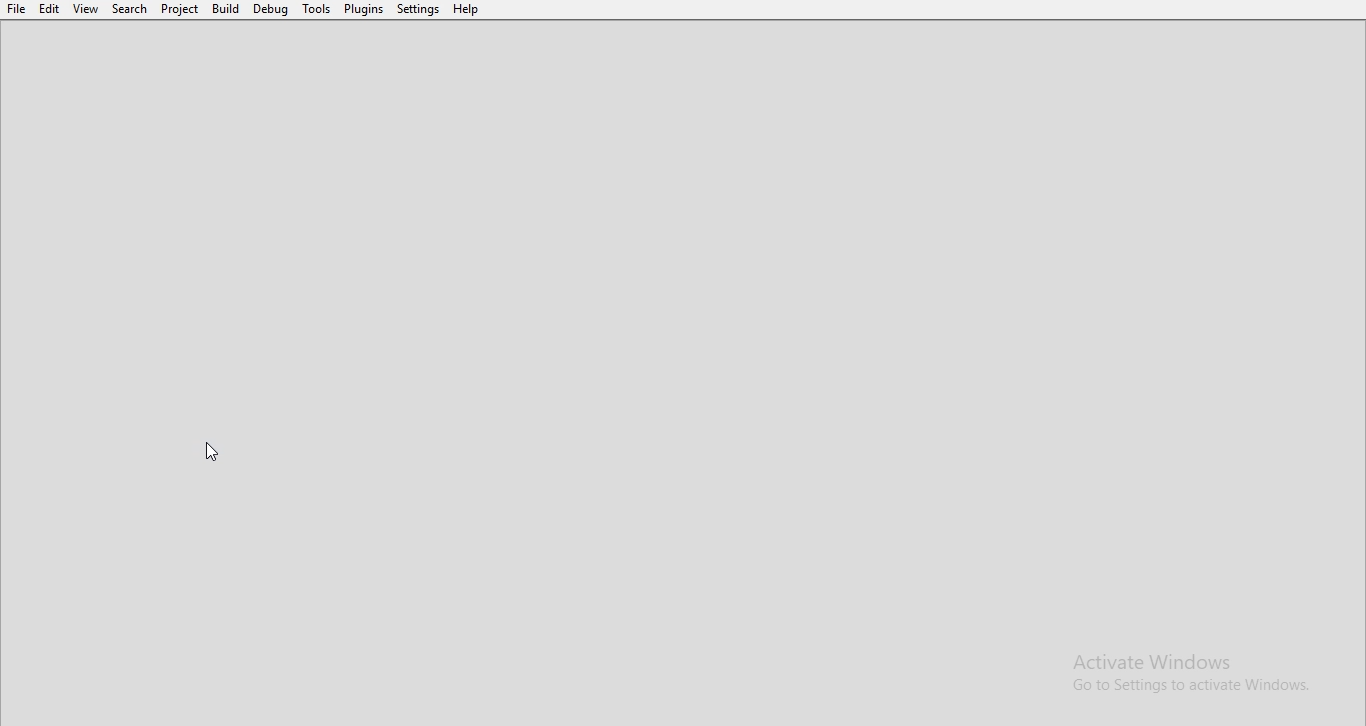 This screenshot has height=726, width=1366. I want to click on Tools , so click(318, 9).